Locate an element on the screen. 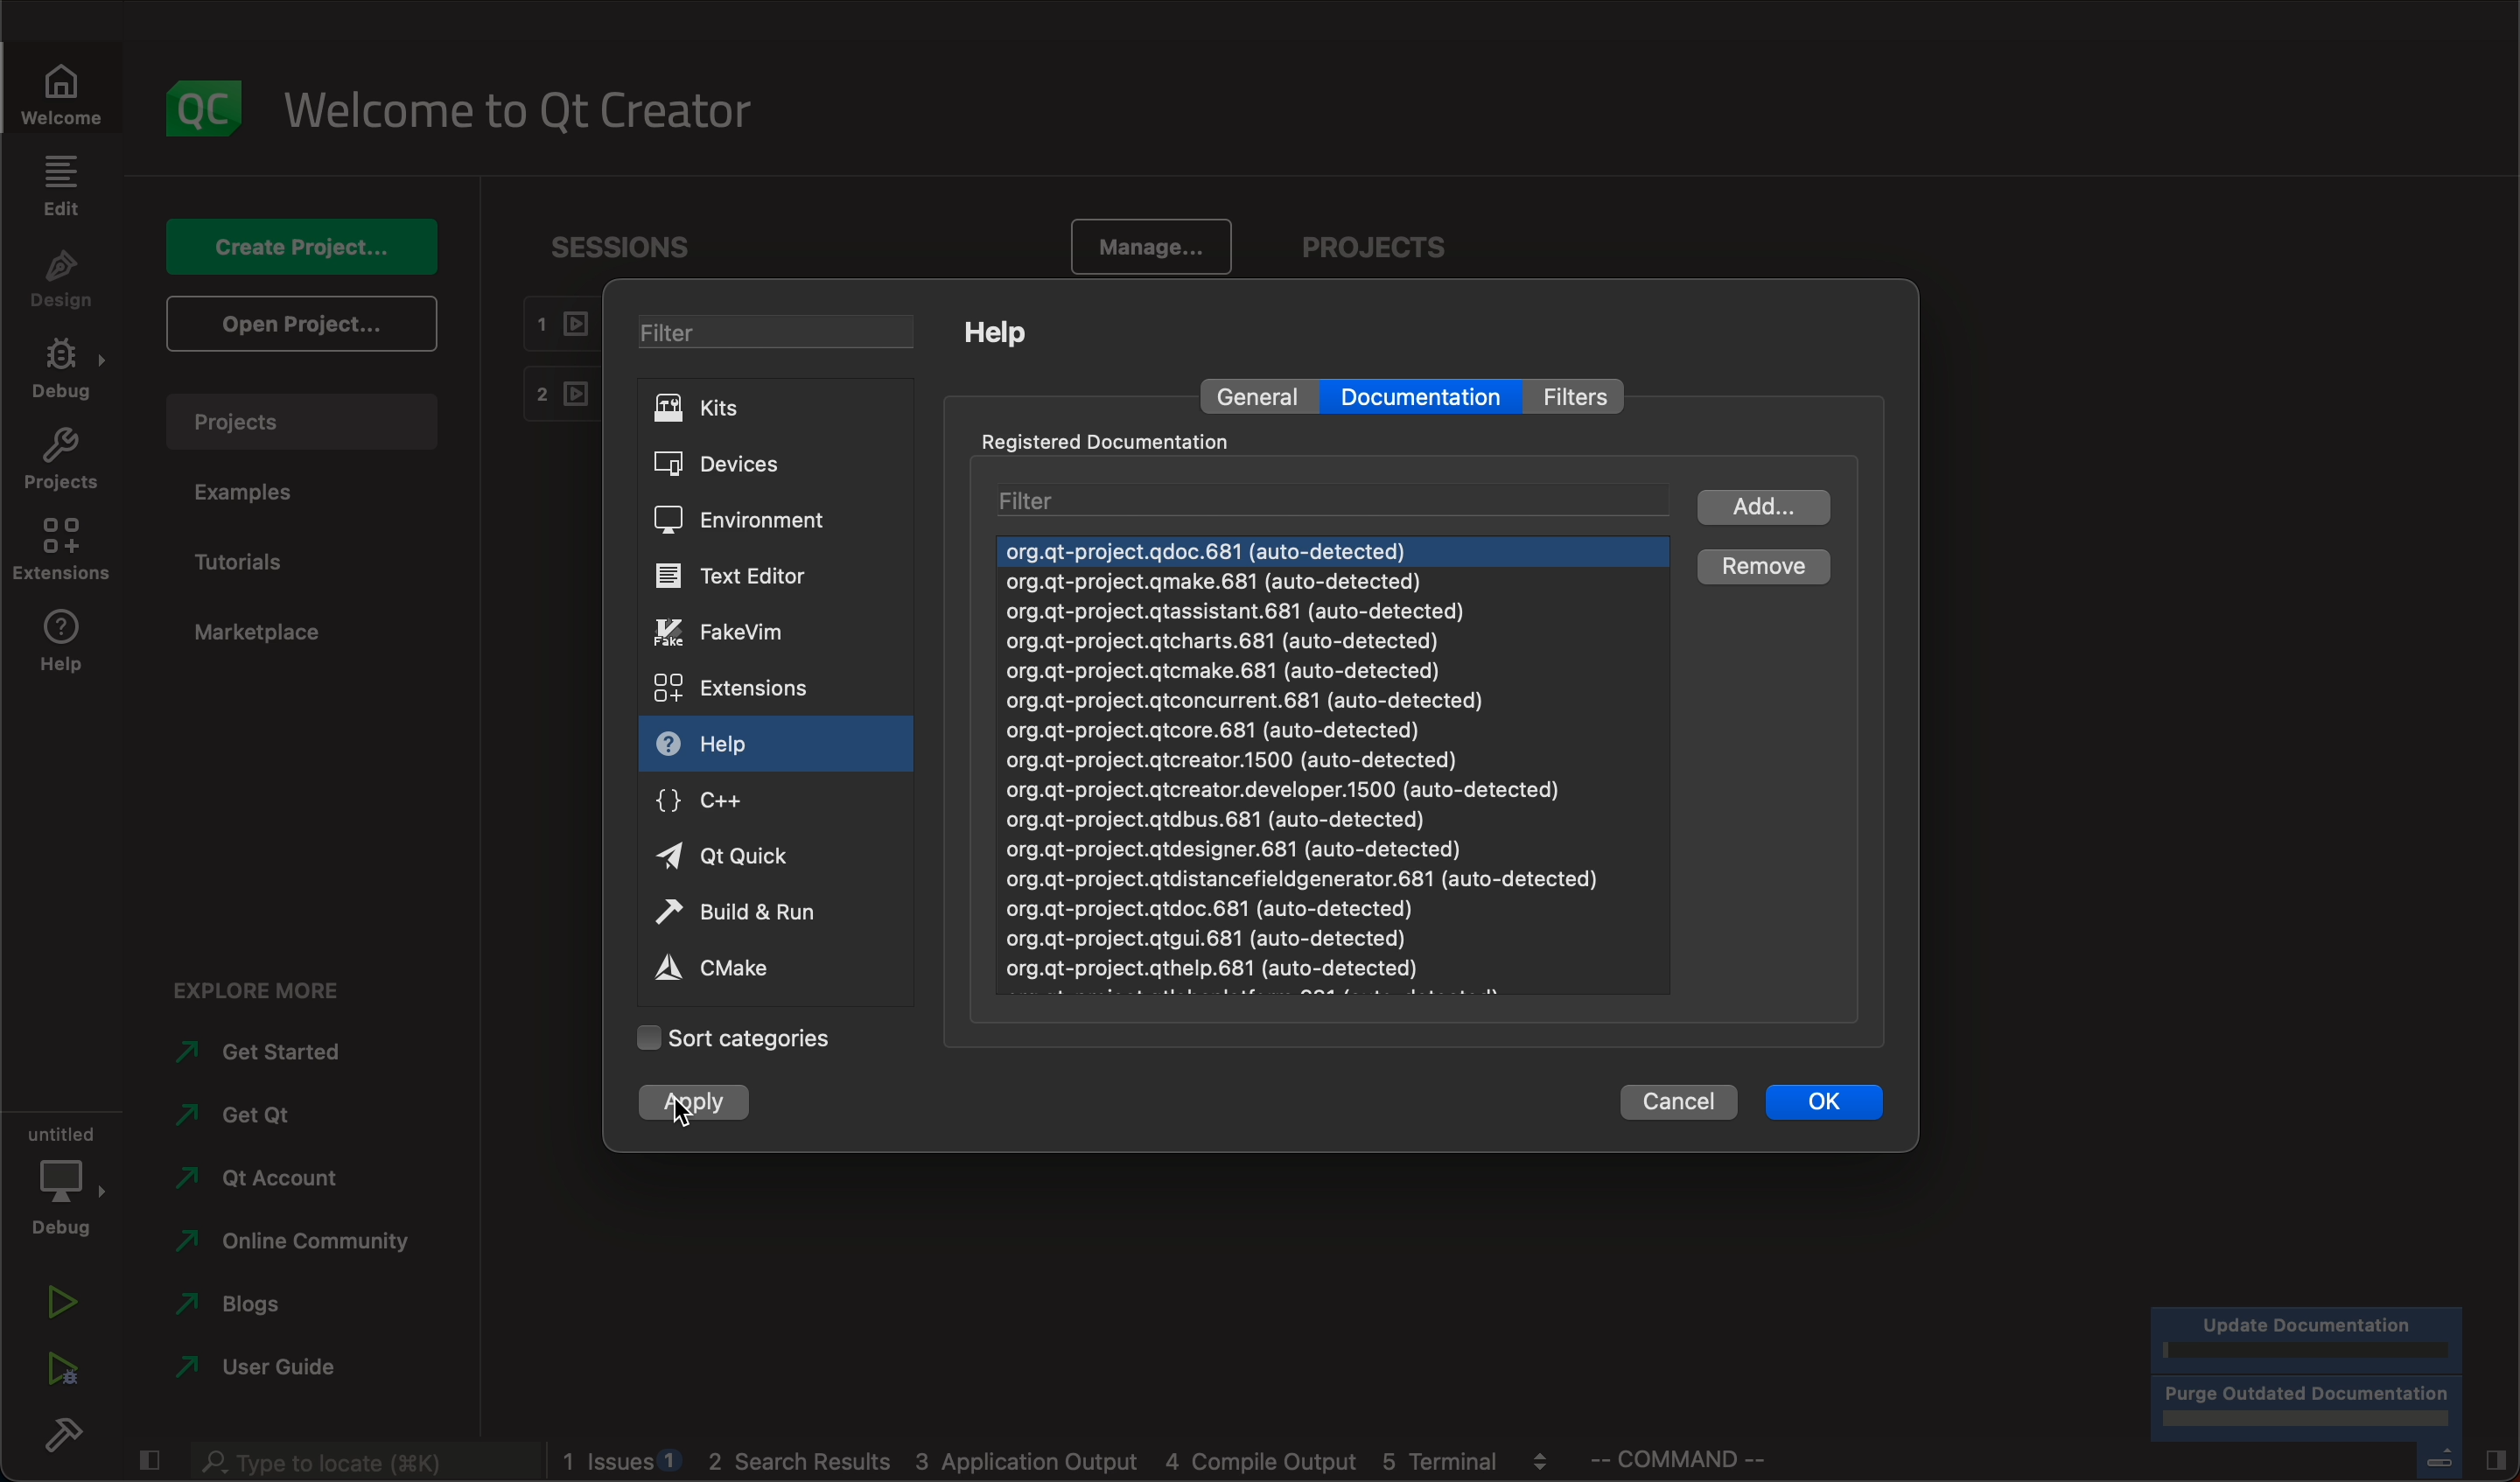 The image size is (2520, 1482). progress bar is located at coordinates (2288, 1384).